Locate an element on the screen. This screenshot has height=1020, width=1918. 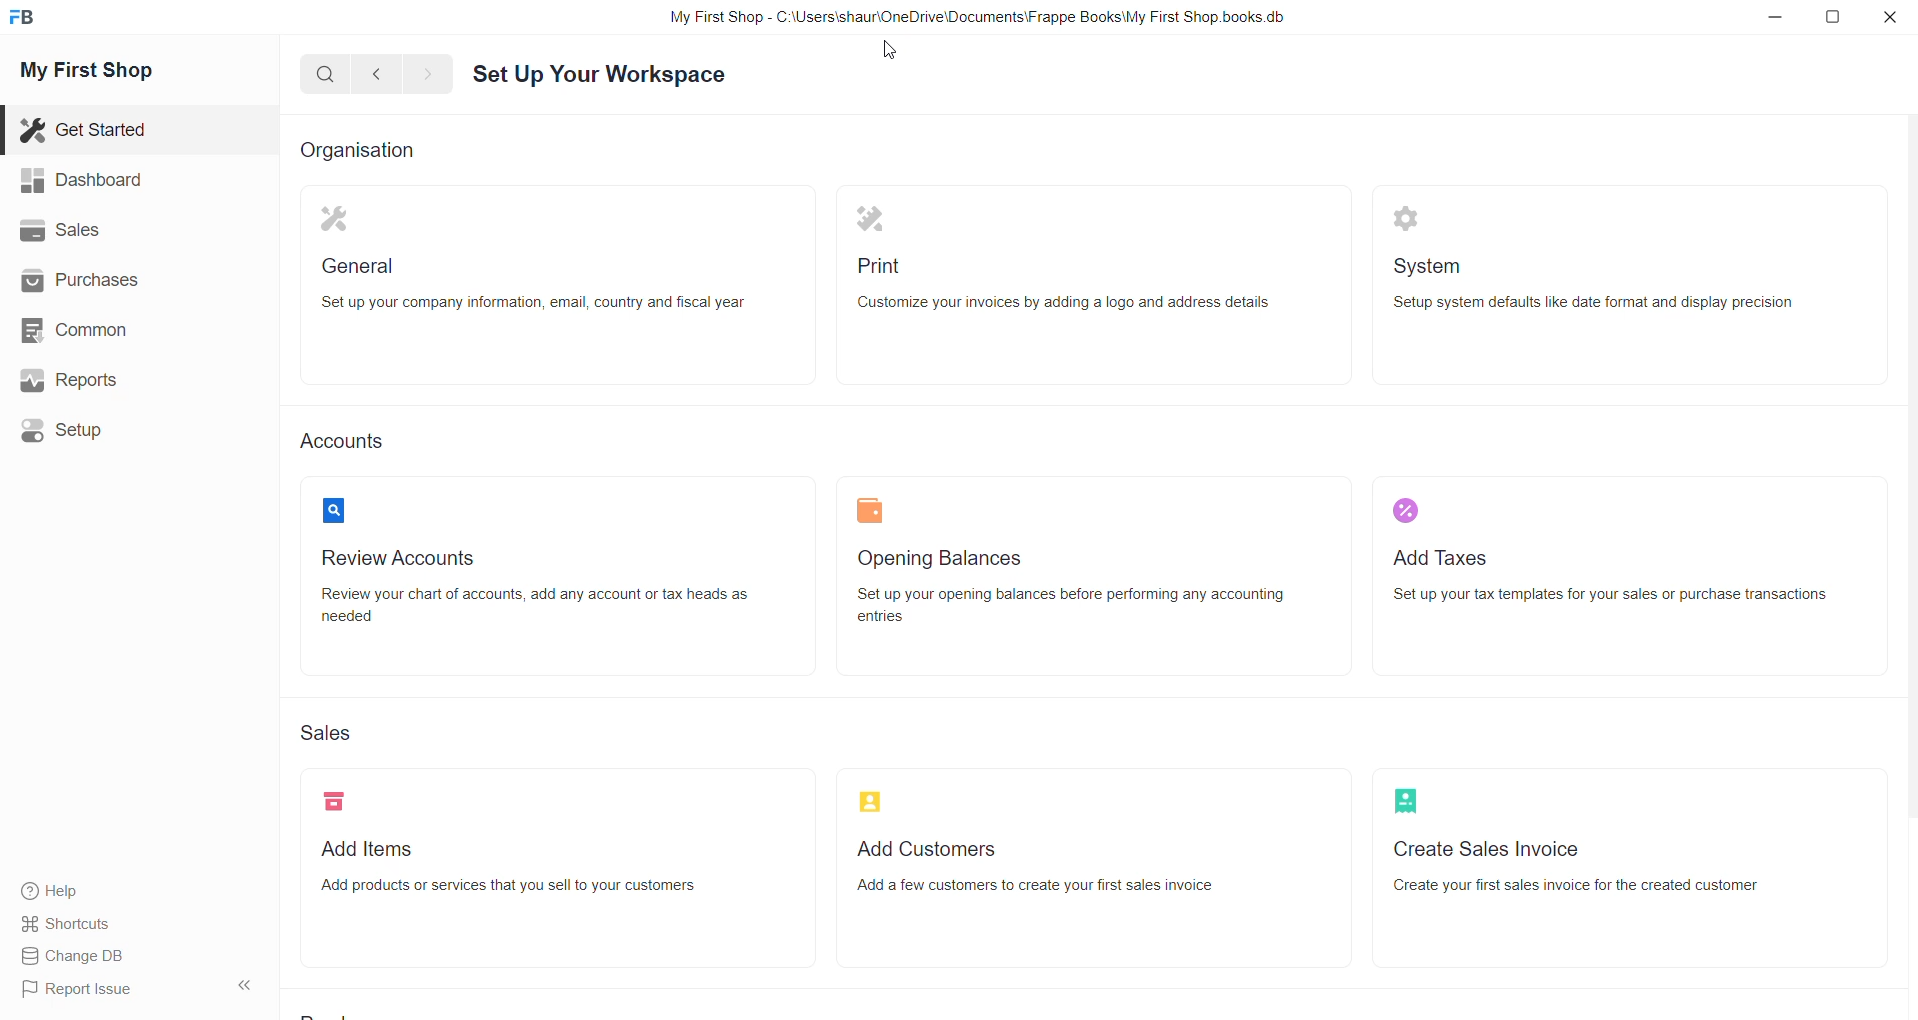
Set Up Your Workspace is located at coordinates (608, 72).